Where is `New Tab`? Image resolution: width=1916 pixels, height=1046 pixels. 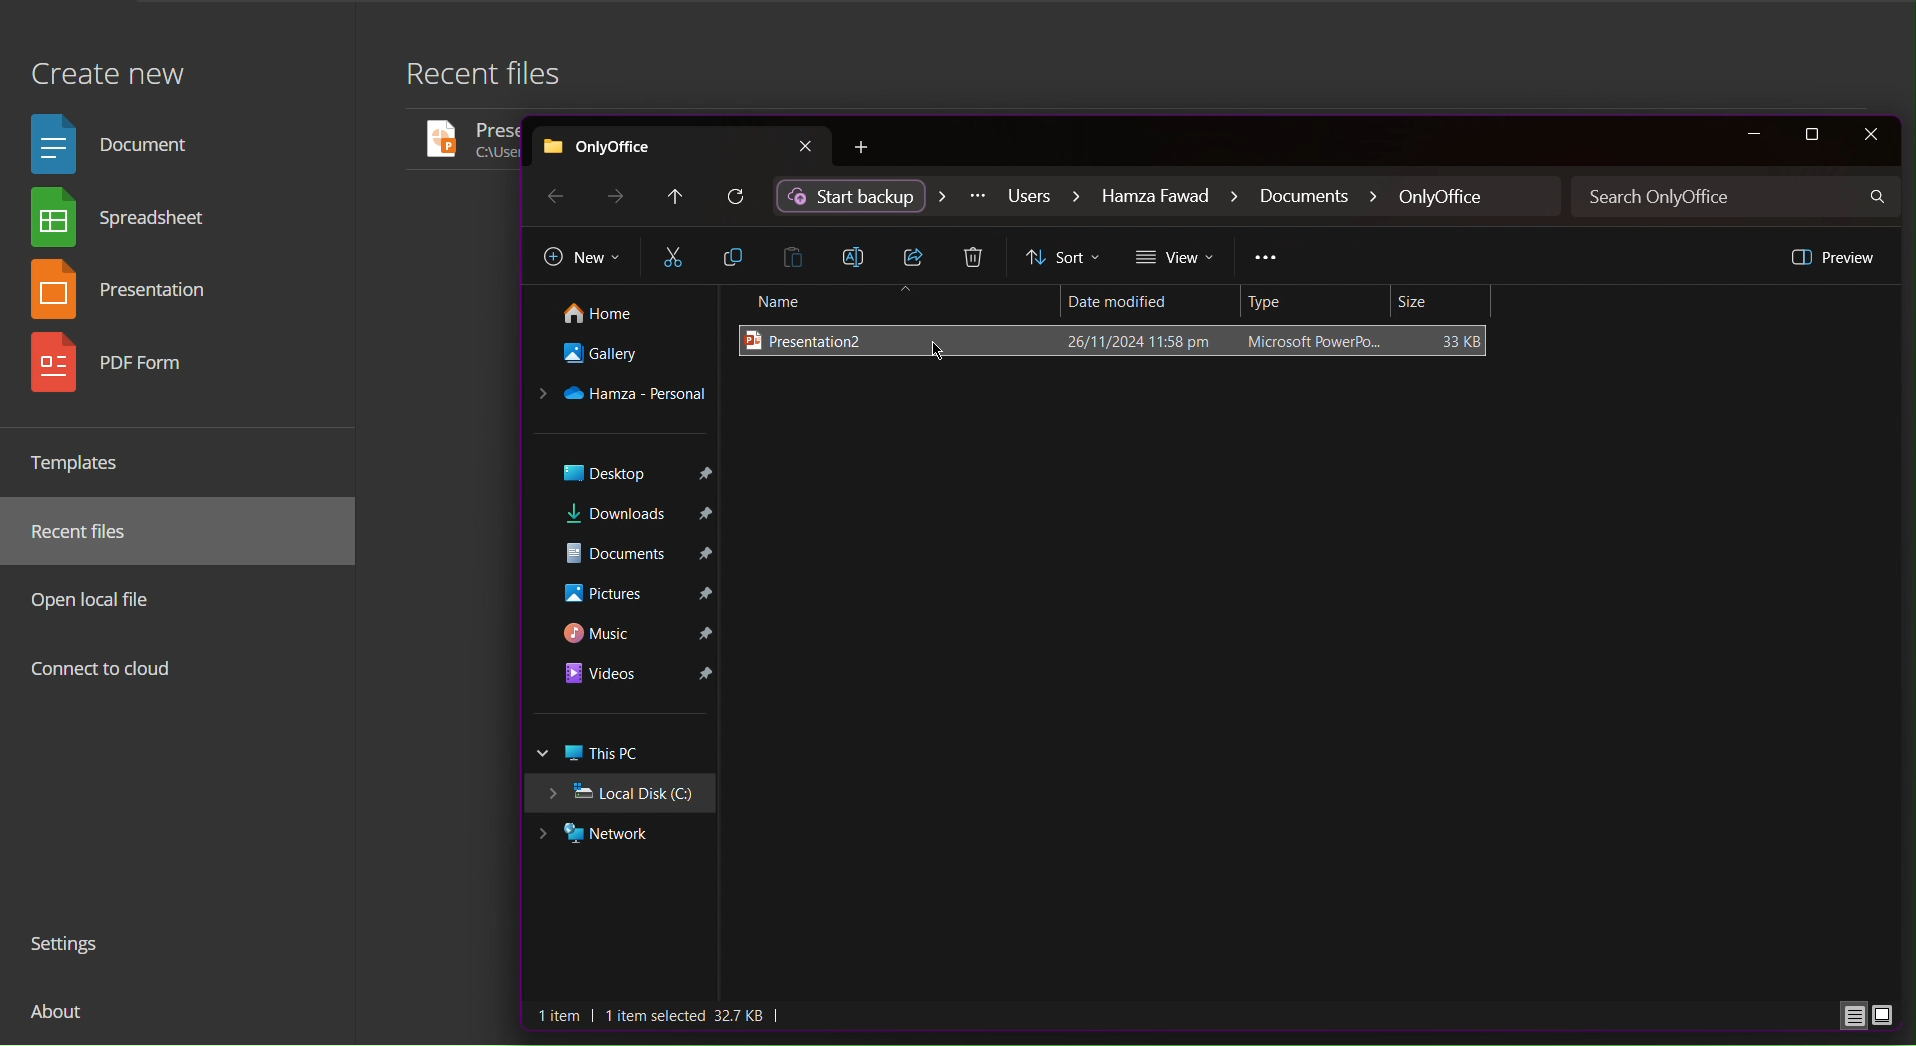
New Tab is located at coordinates (866, 148).